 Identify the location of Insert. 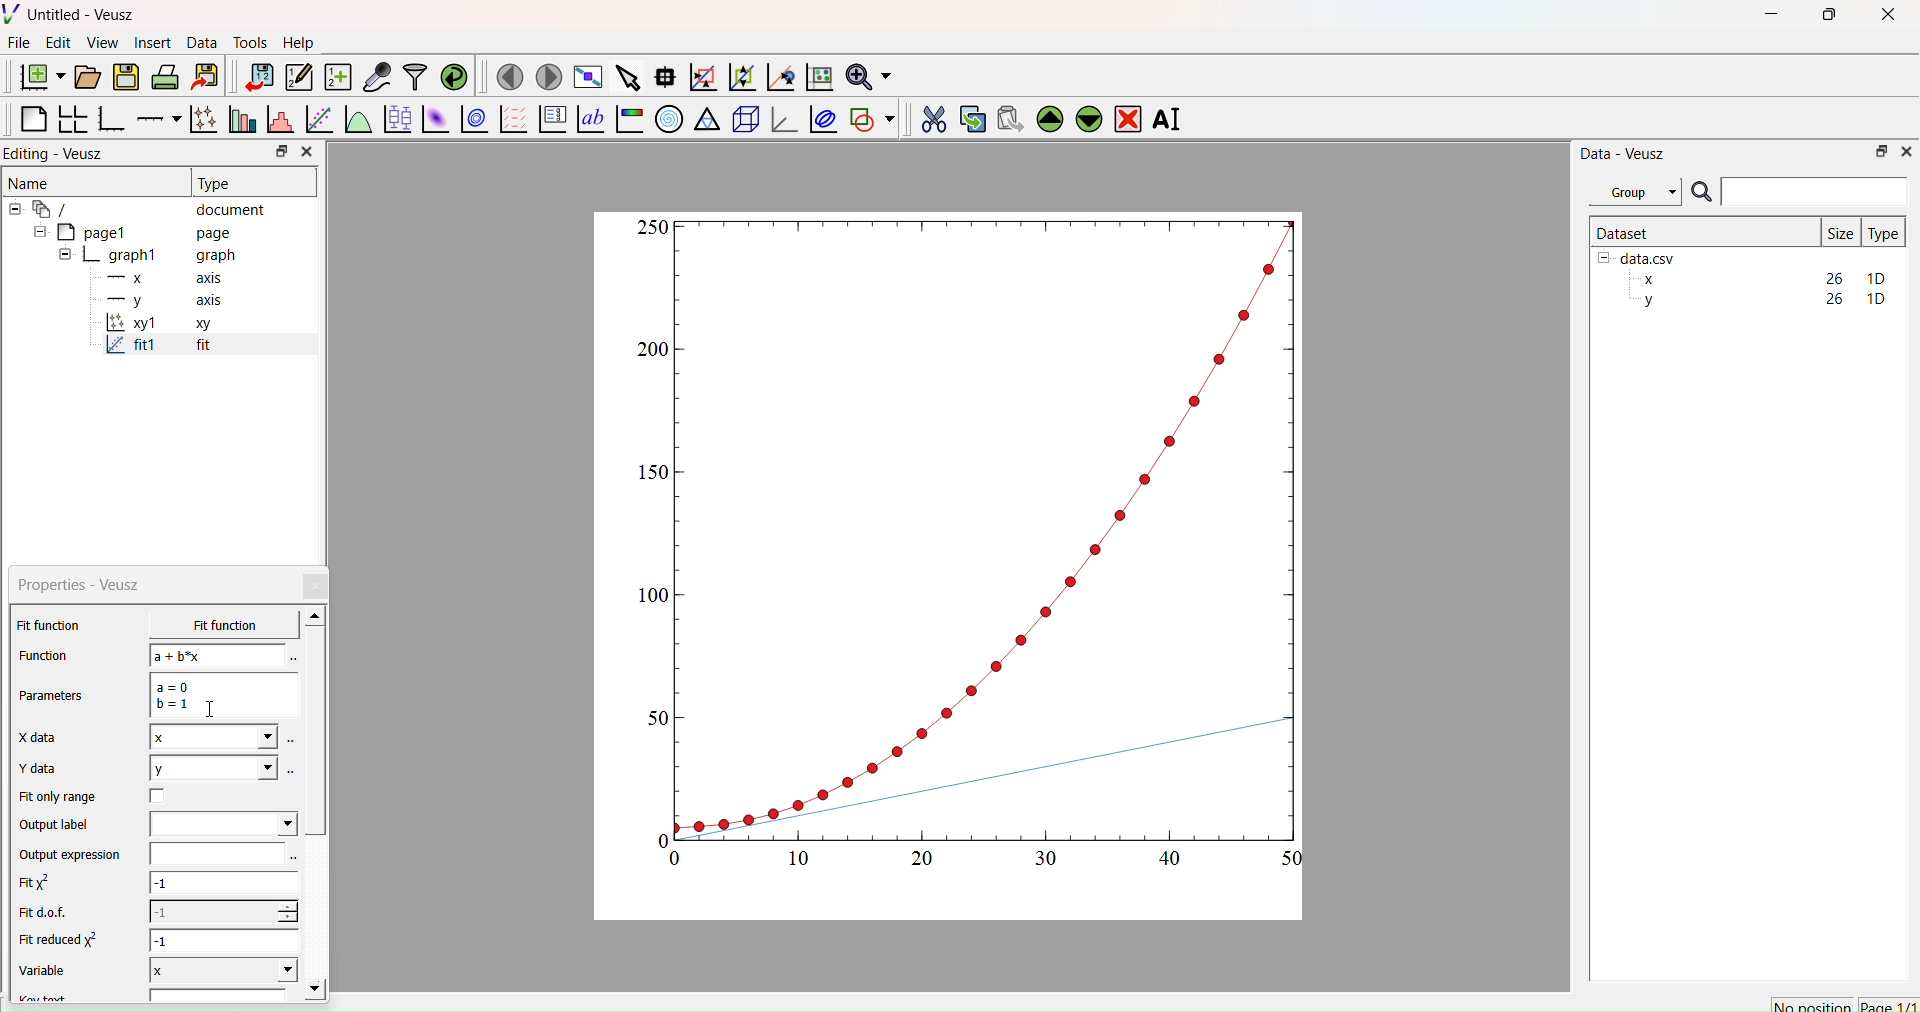
(156, 42).